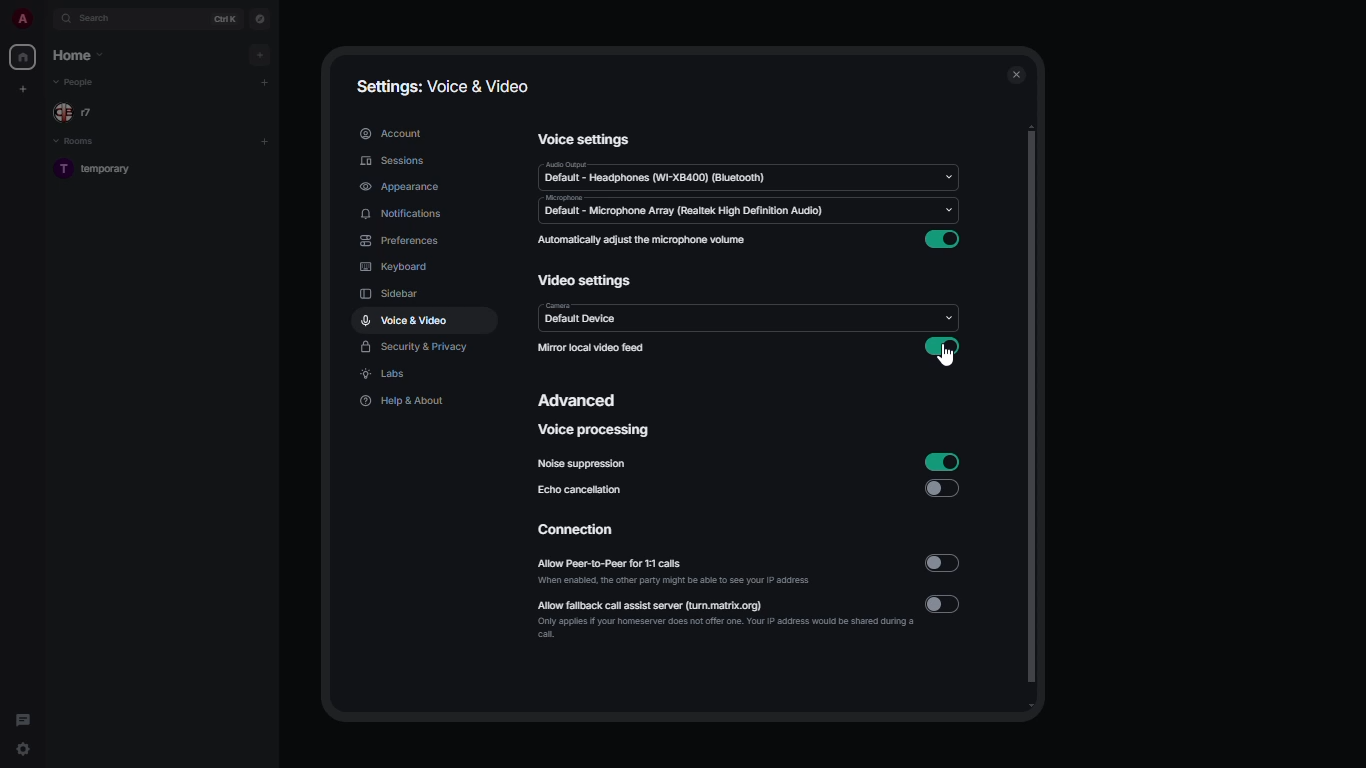 The height and width of the screenshot is (768, 1366). What do you see at coordinates (400, 213) in the screenshot?
I see `notifications` at bounding box center [400, 213].